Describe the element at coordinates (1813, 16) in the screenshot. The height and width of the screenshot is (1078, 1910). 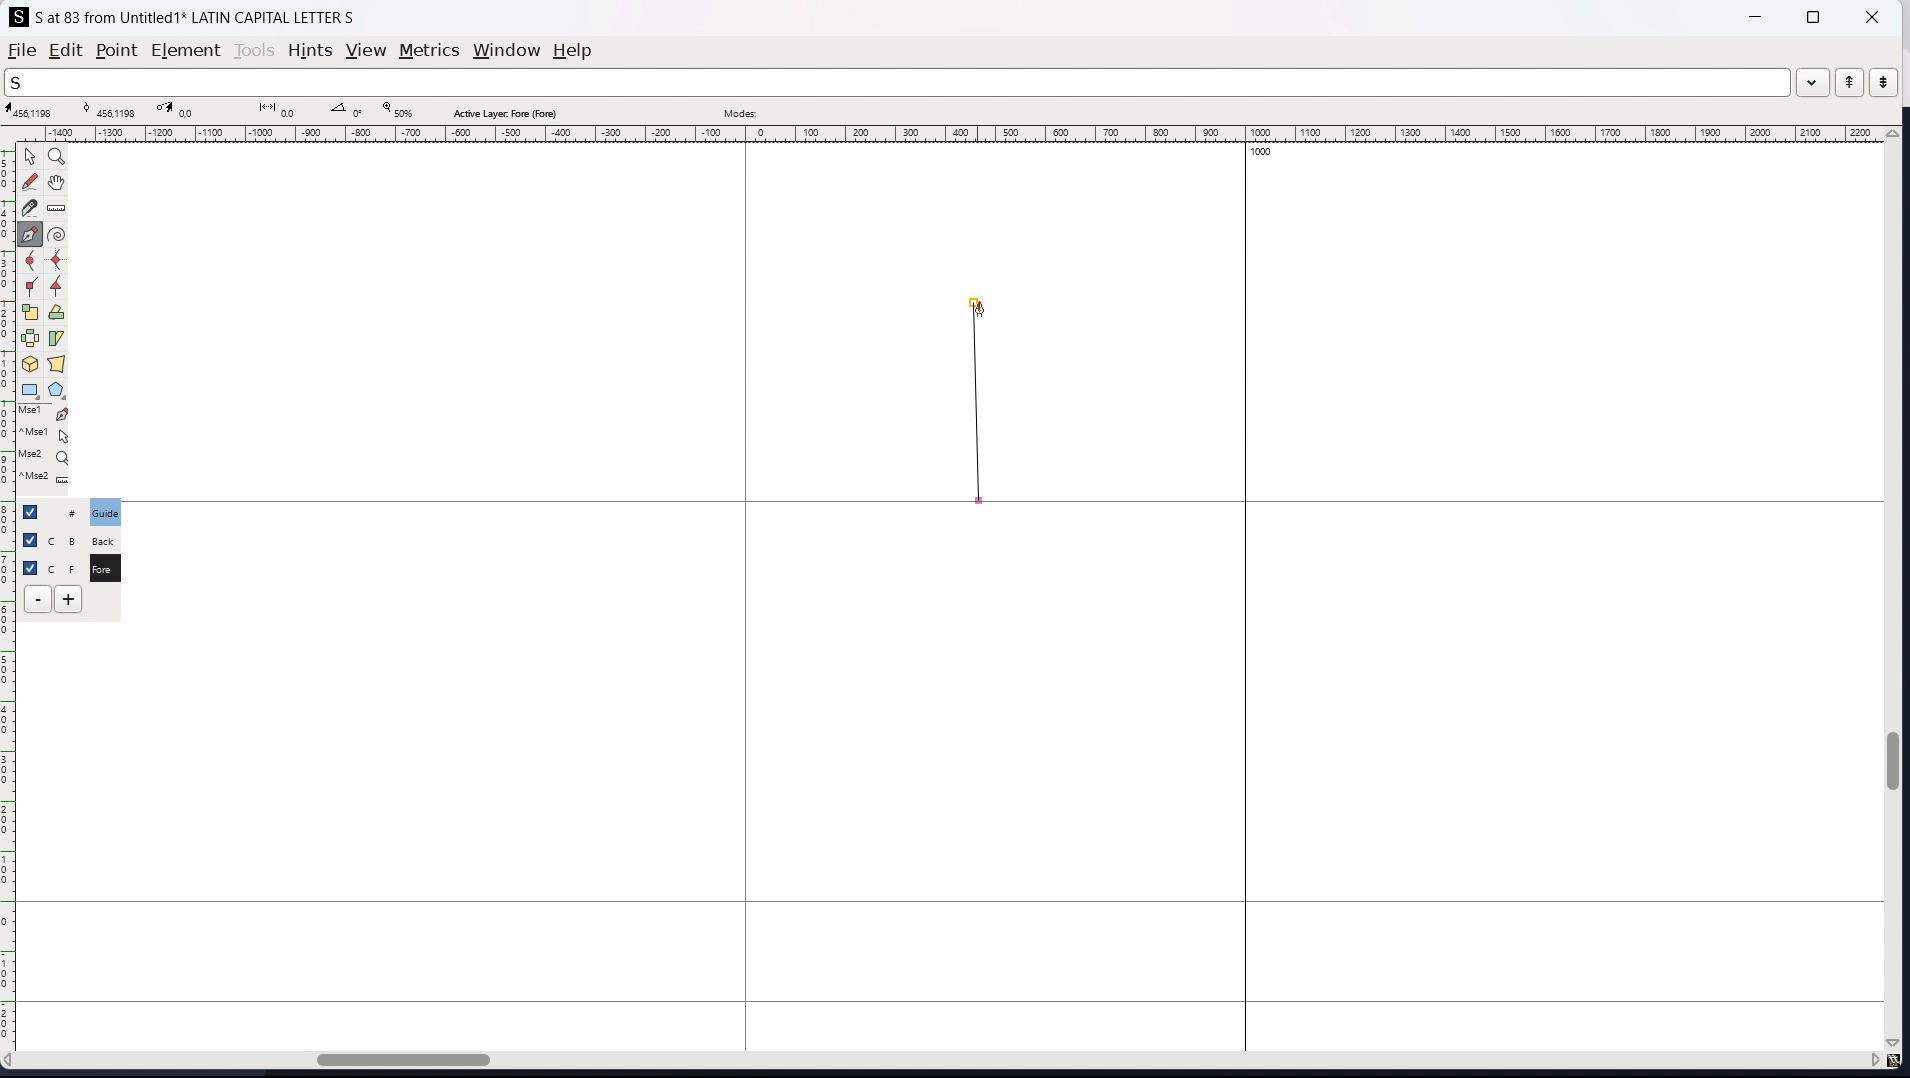
I see `maximize` at that location.